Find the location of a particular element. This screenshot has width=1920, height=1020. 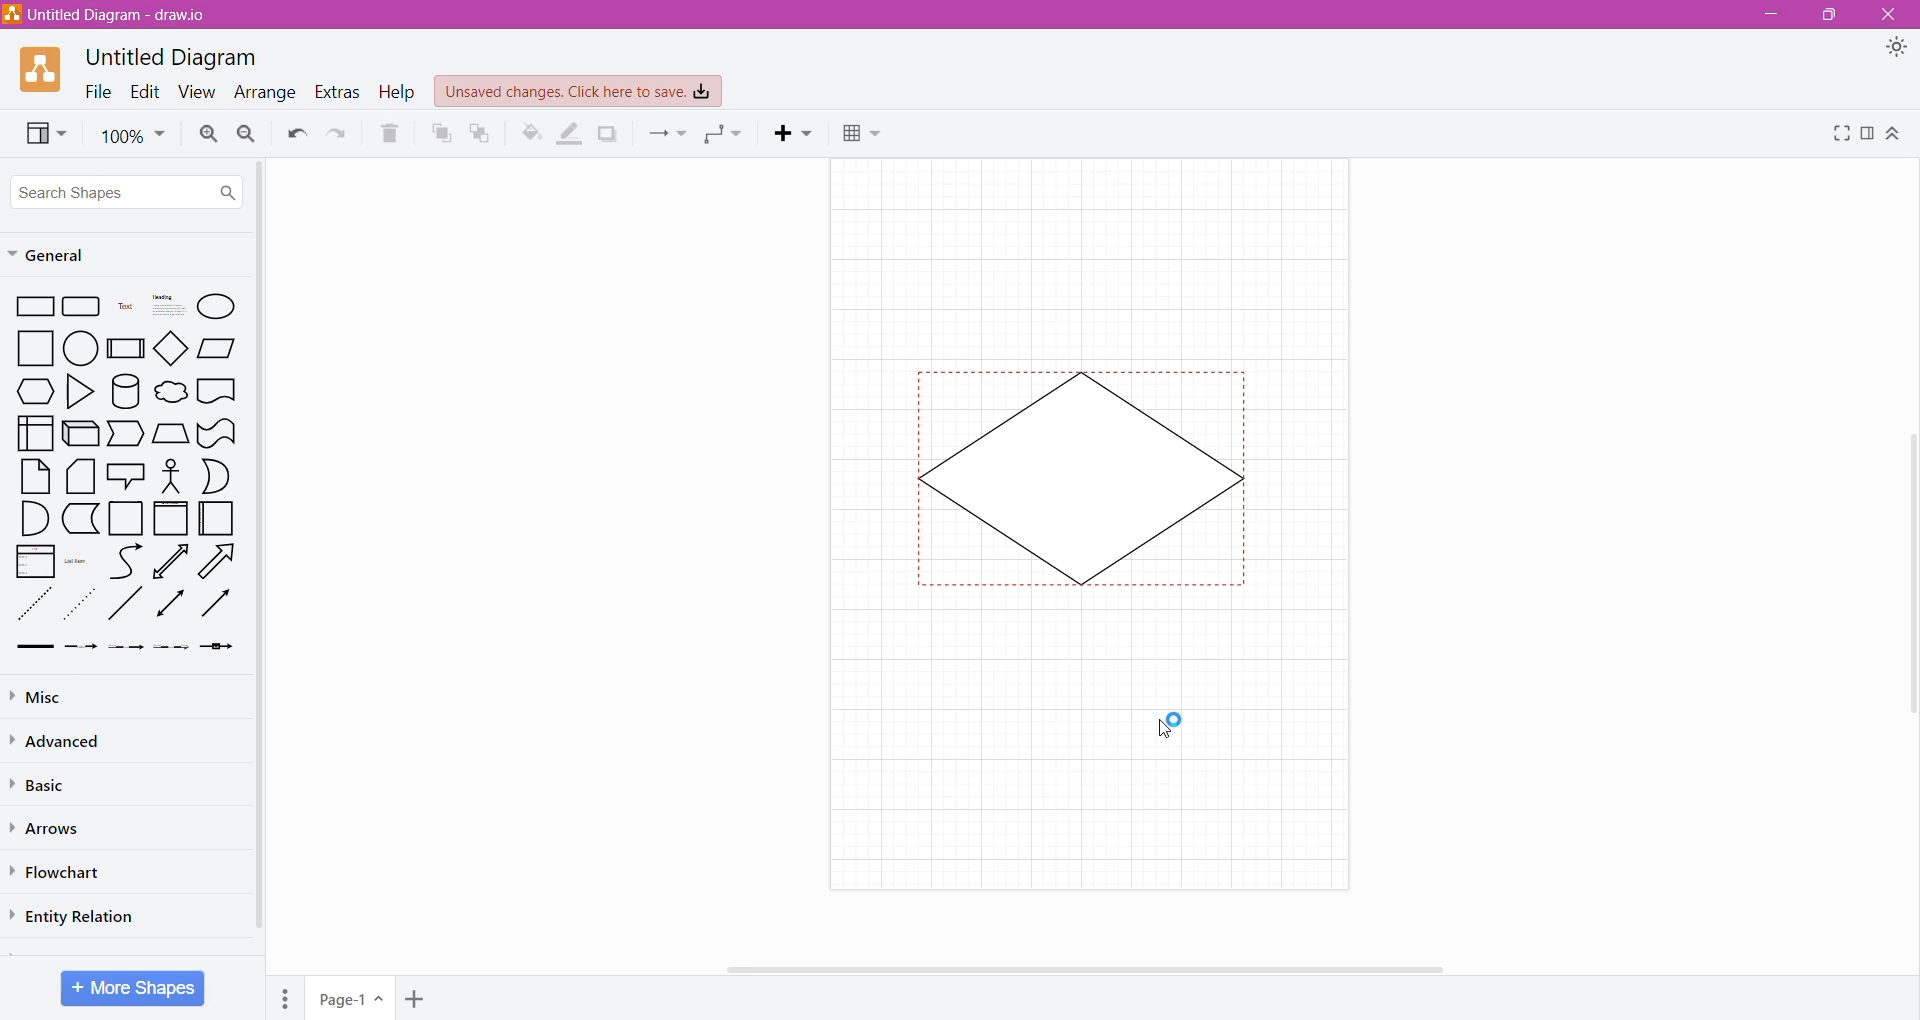

To Back is located at coordinates (480, 133).